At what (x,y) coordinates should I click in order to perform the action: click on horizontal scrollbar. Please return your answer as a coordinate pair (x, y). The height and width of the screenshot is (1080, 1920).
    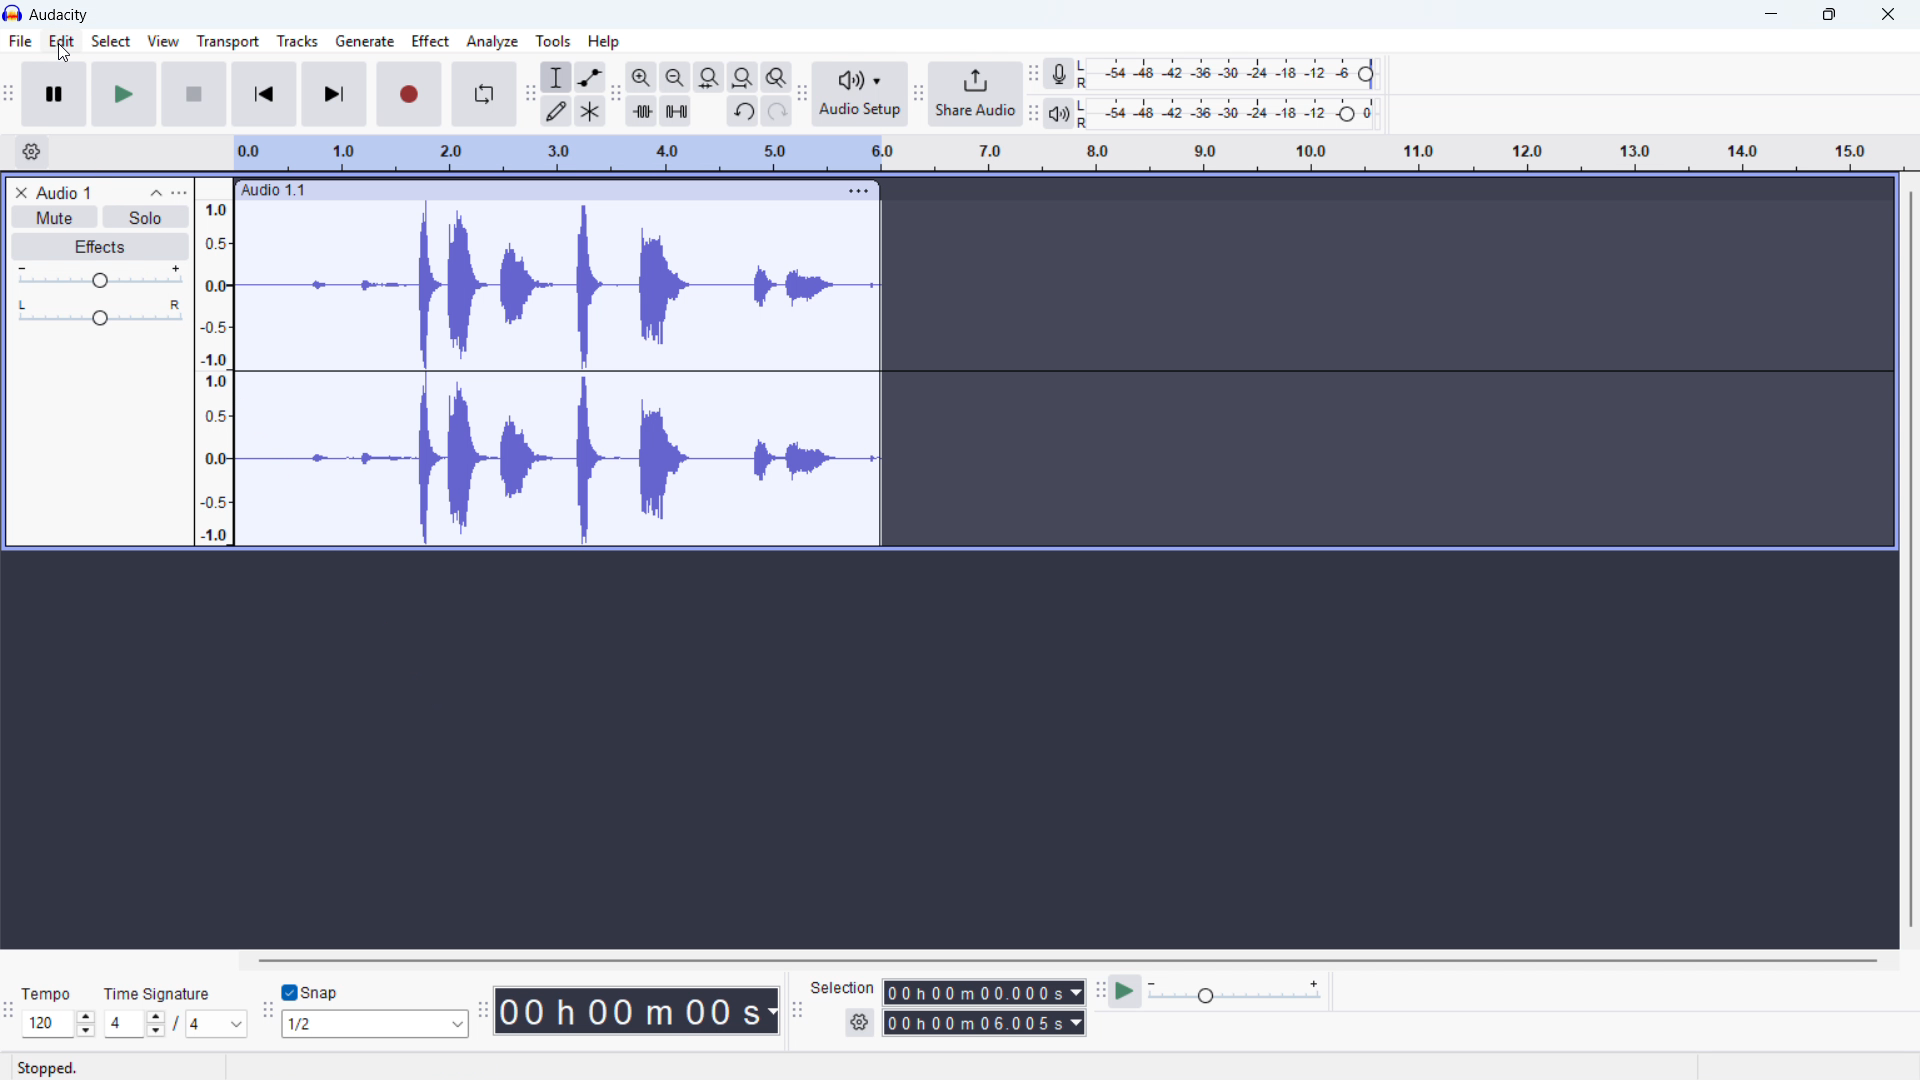
    Looking at the image, I should click on (1071, 960).